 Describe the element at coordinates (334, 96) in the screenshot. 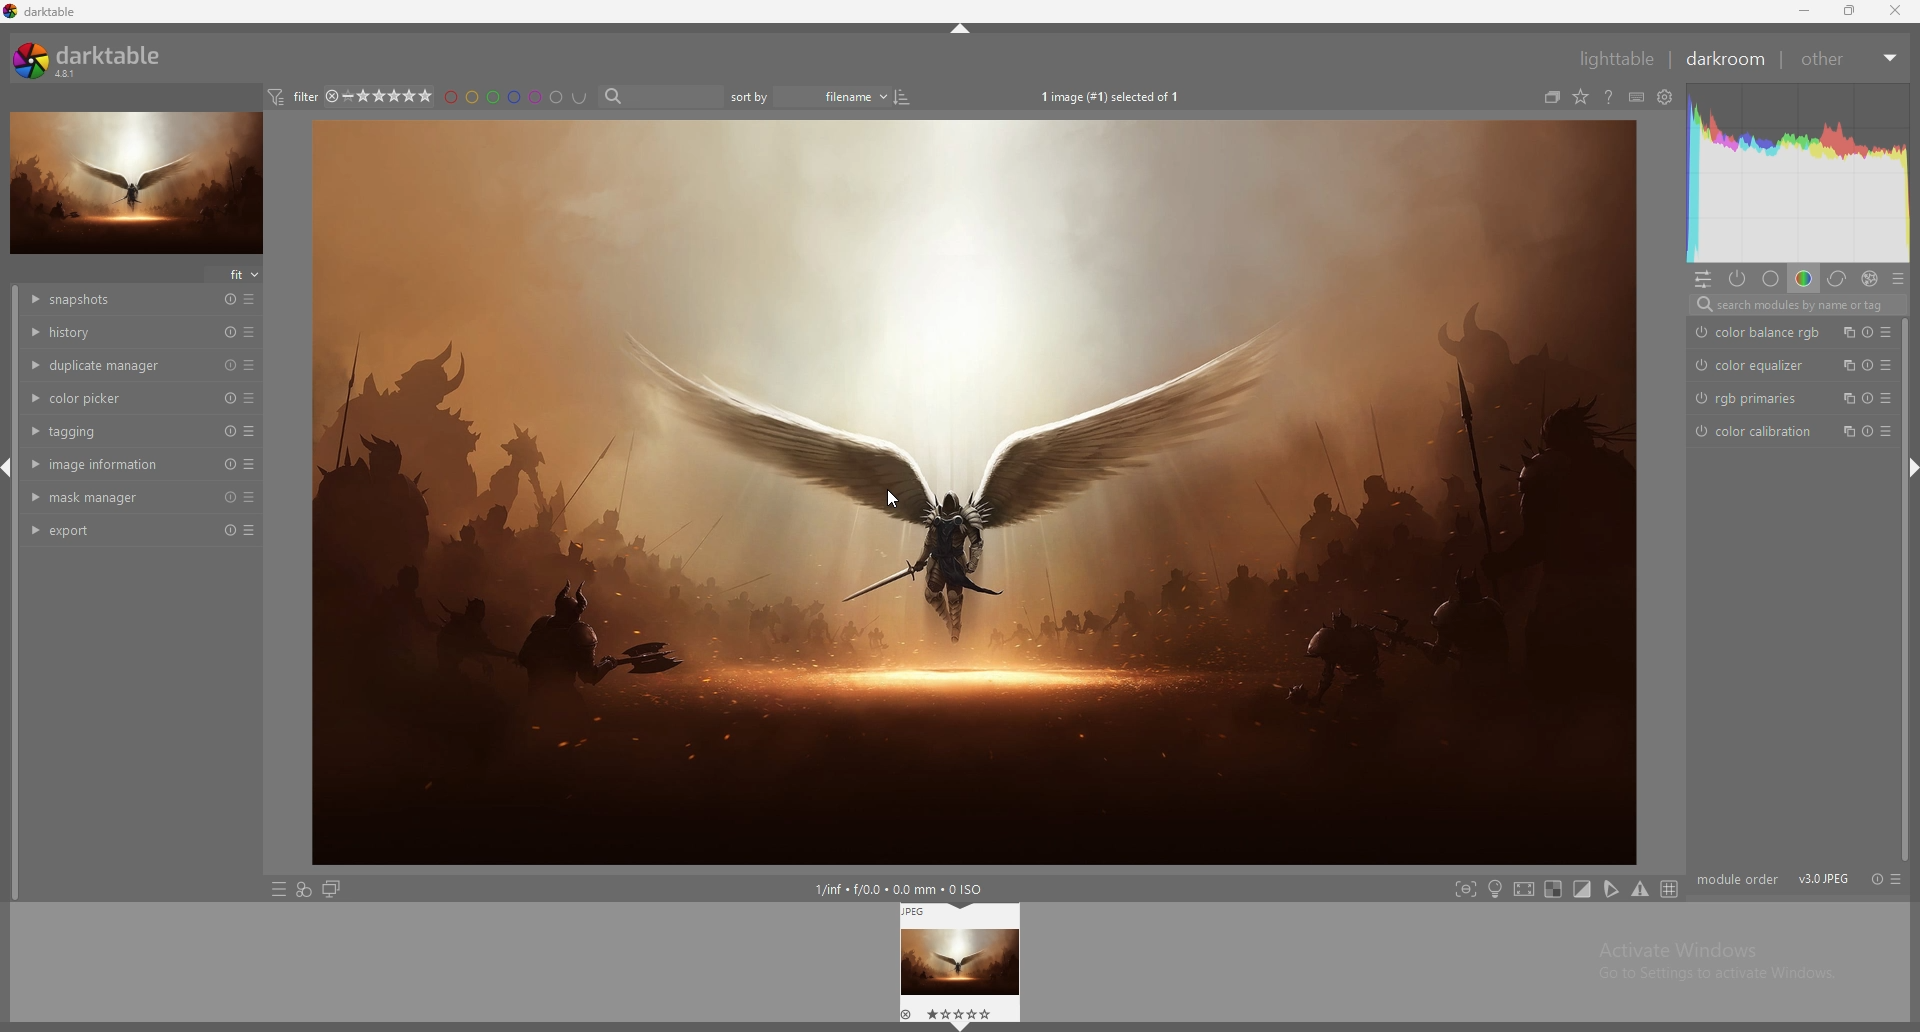

I see `4star` at that location.